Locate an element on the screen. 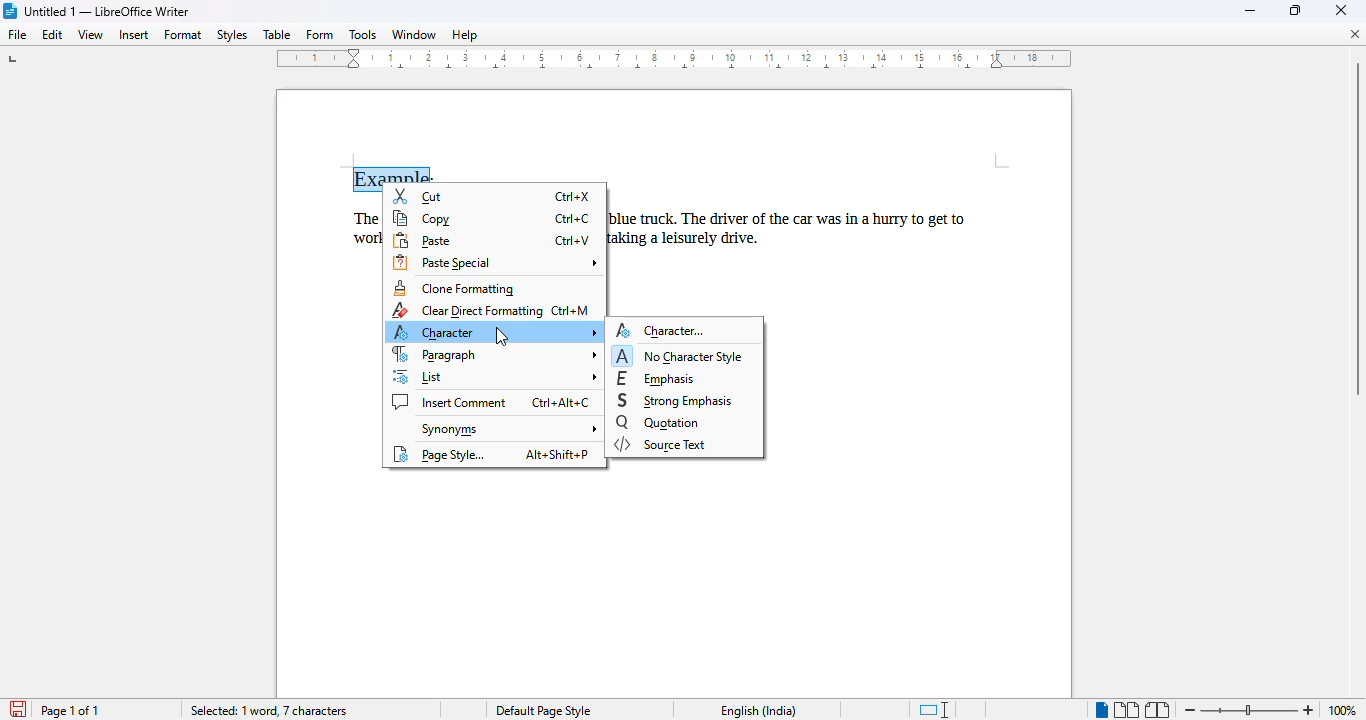 This screenshot has height=720, width=1366. edit is located at coordinates (53, 35).